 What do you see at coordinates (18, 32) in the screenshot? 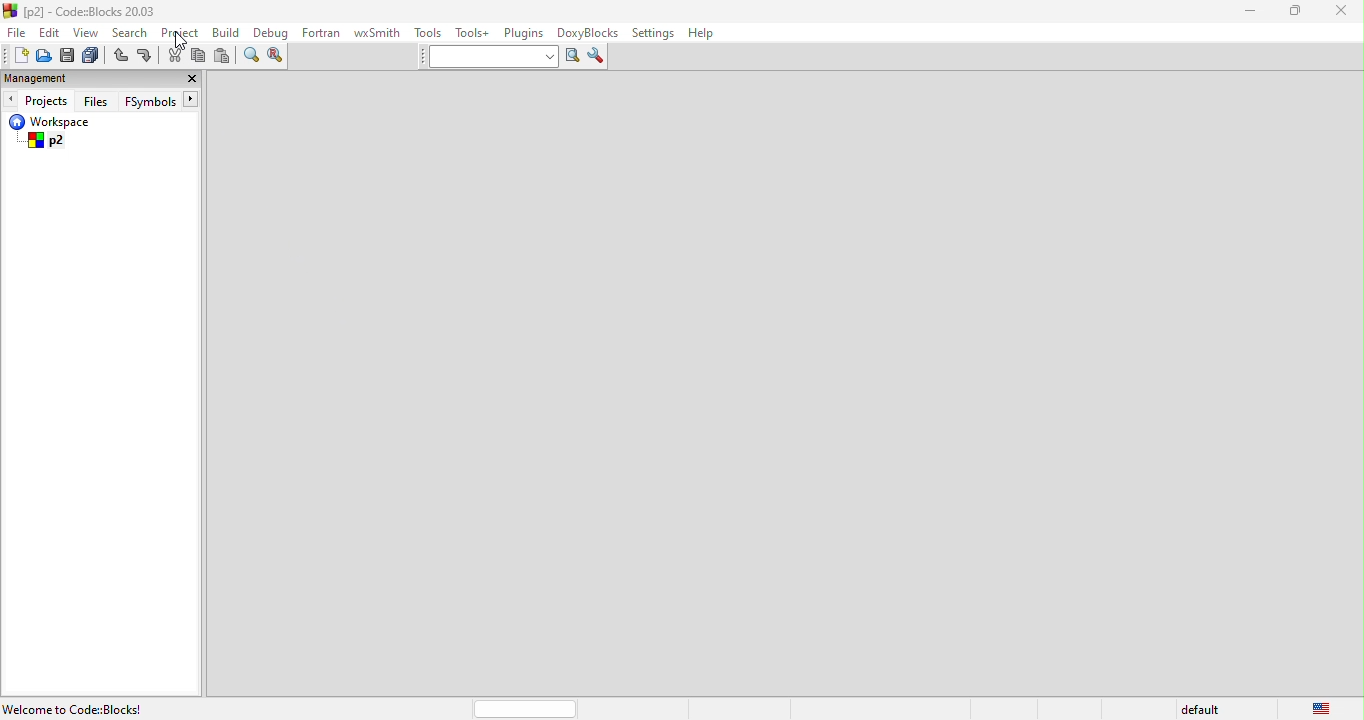
I see `file` at bounding box center [18, 32].